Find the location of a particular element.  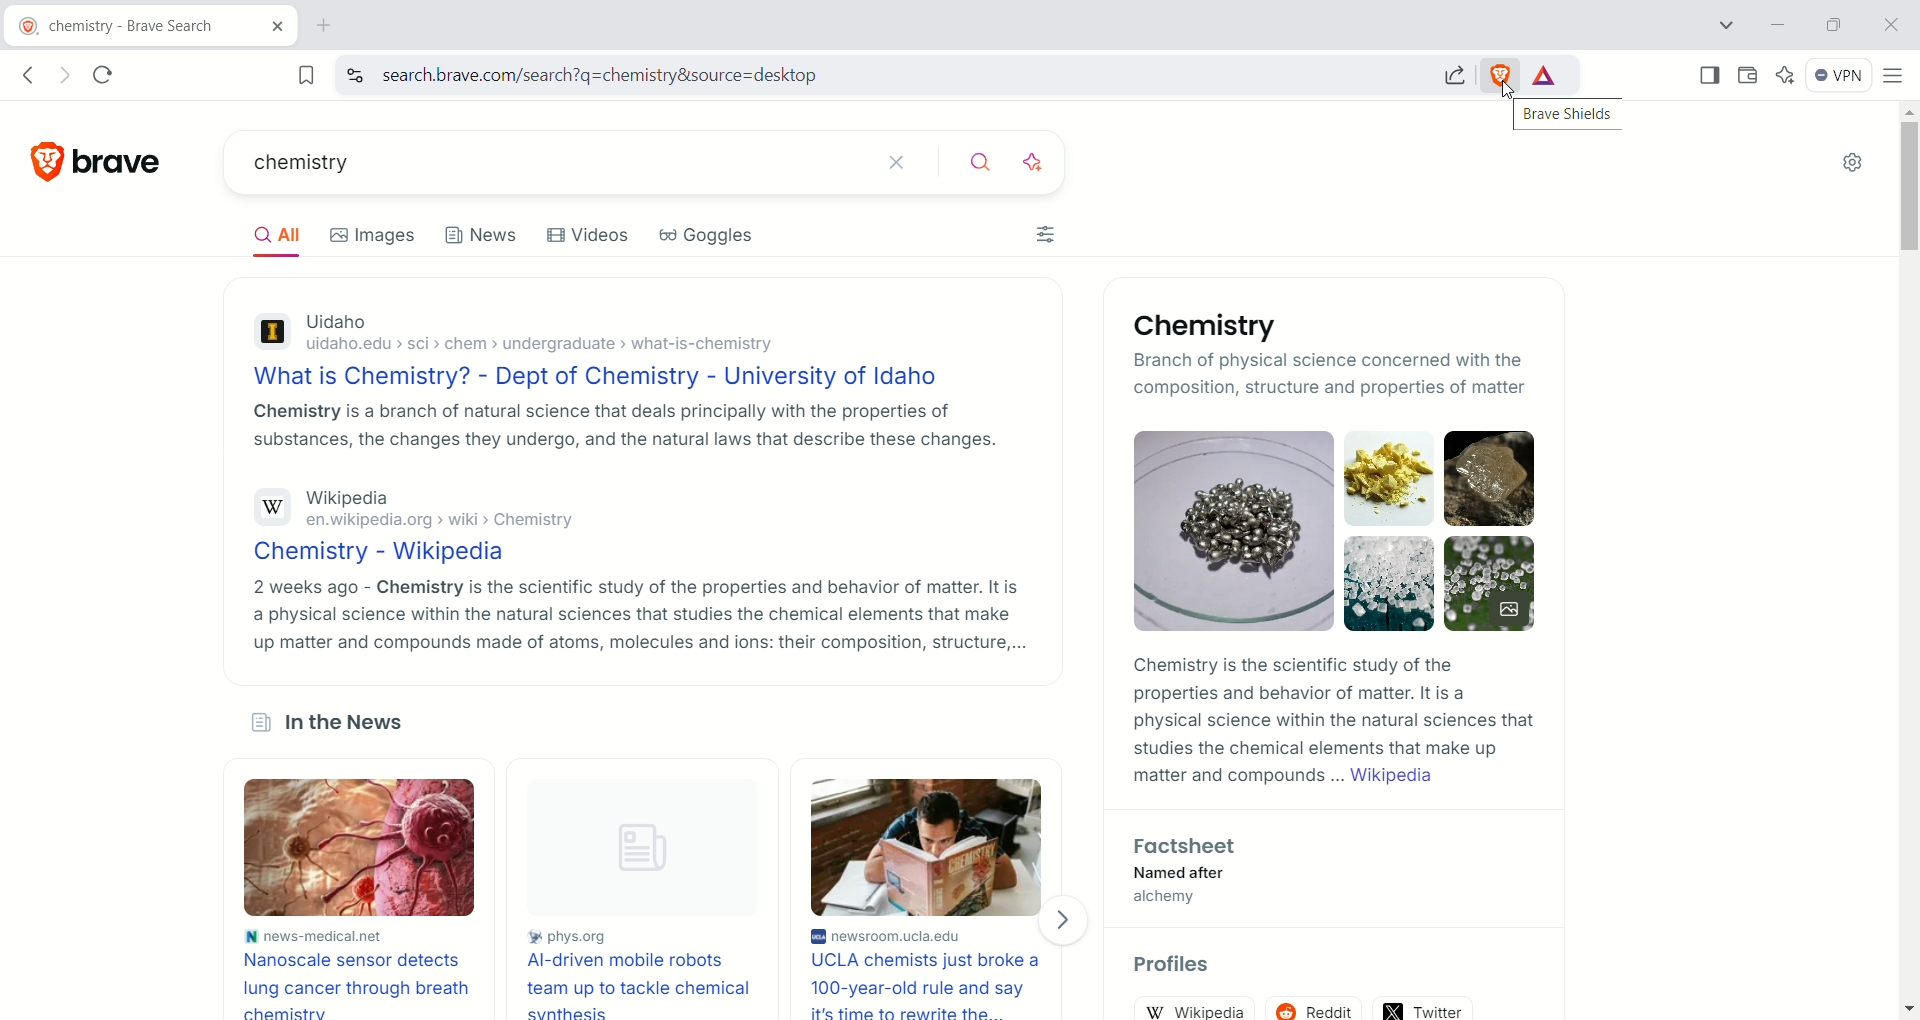

reload is located at coordinates (110, 74).